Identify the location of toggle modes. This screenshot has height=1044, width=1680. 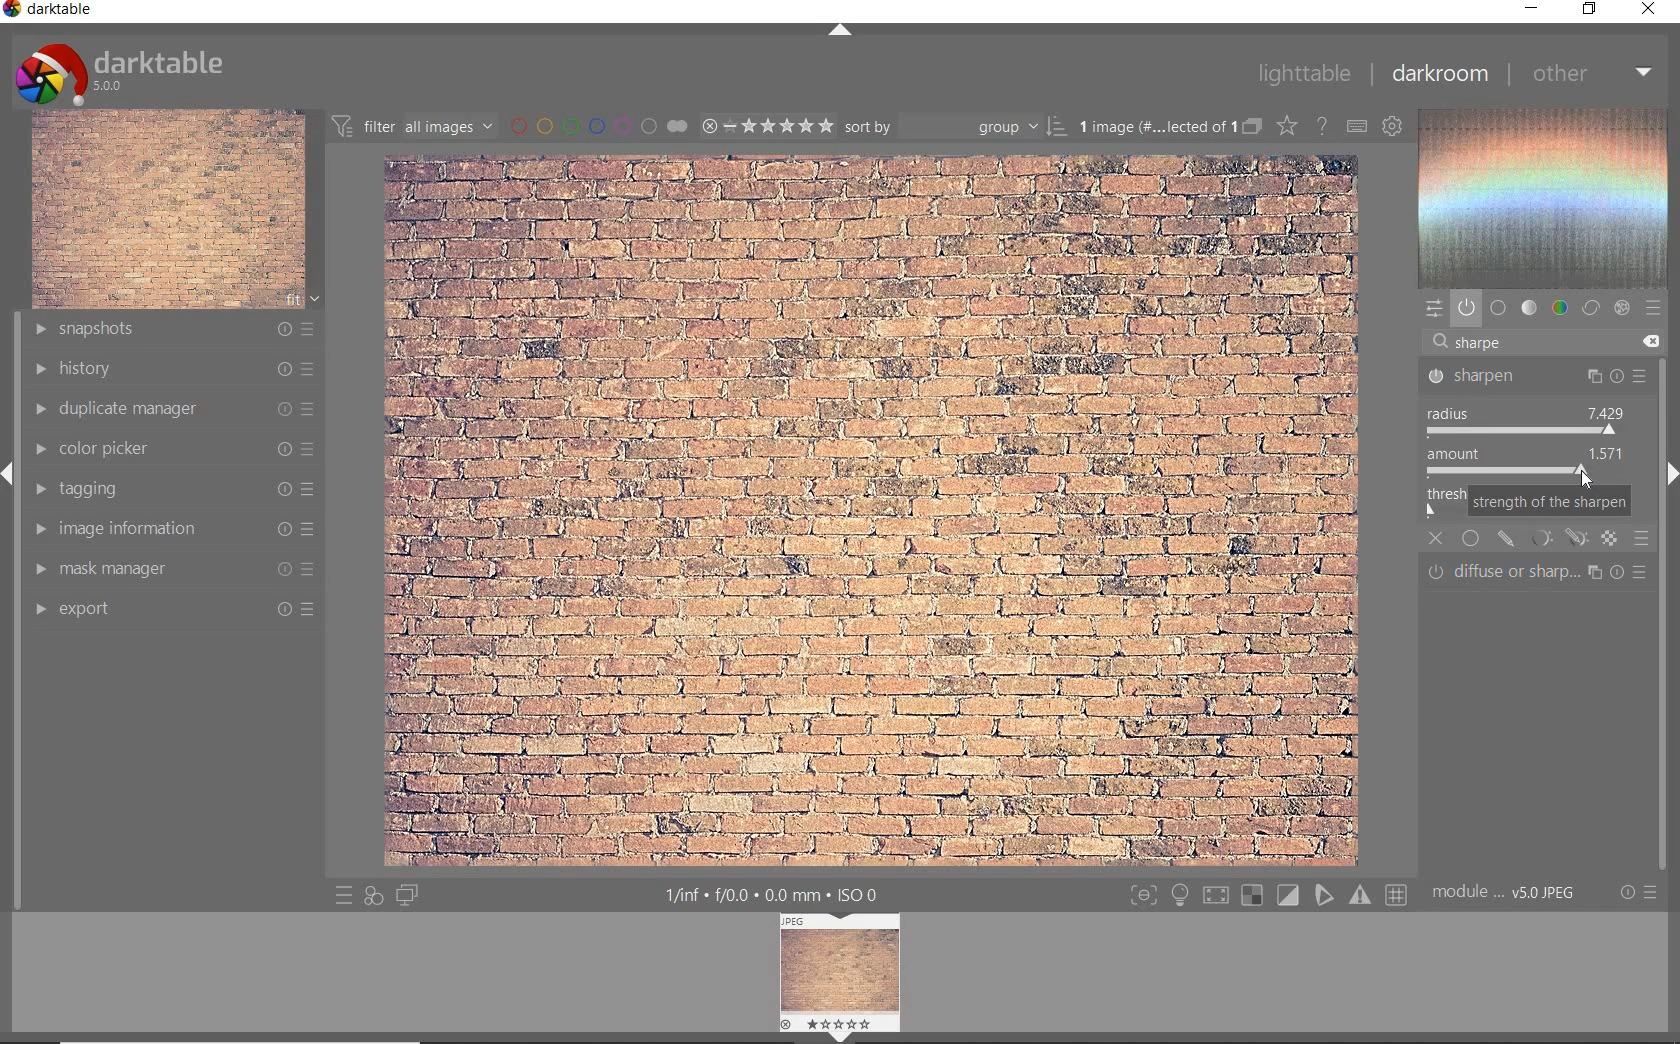
(1268, 892).